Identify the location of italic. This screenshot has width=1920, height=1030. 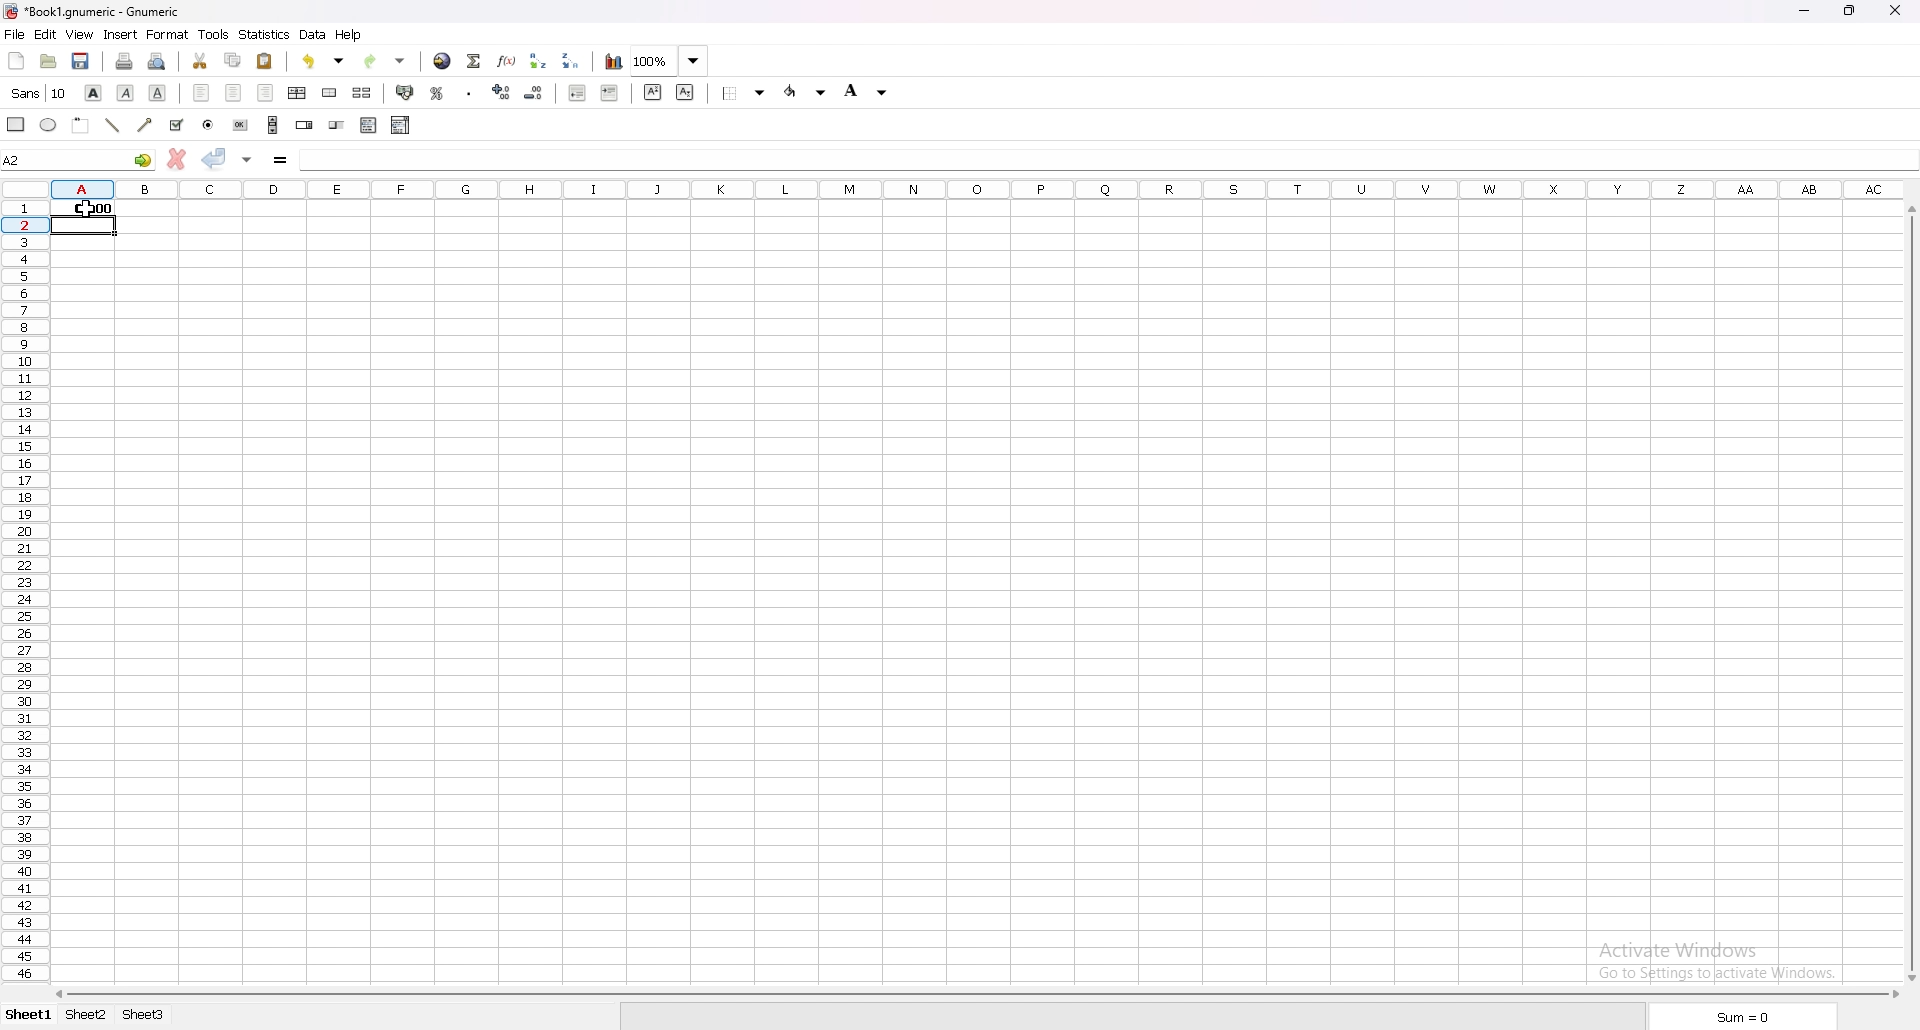
(125, 94).